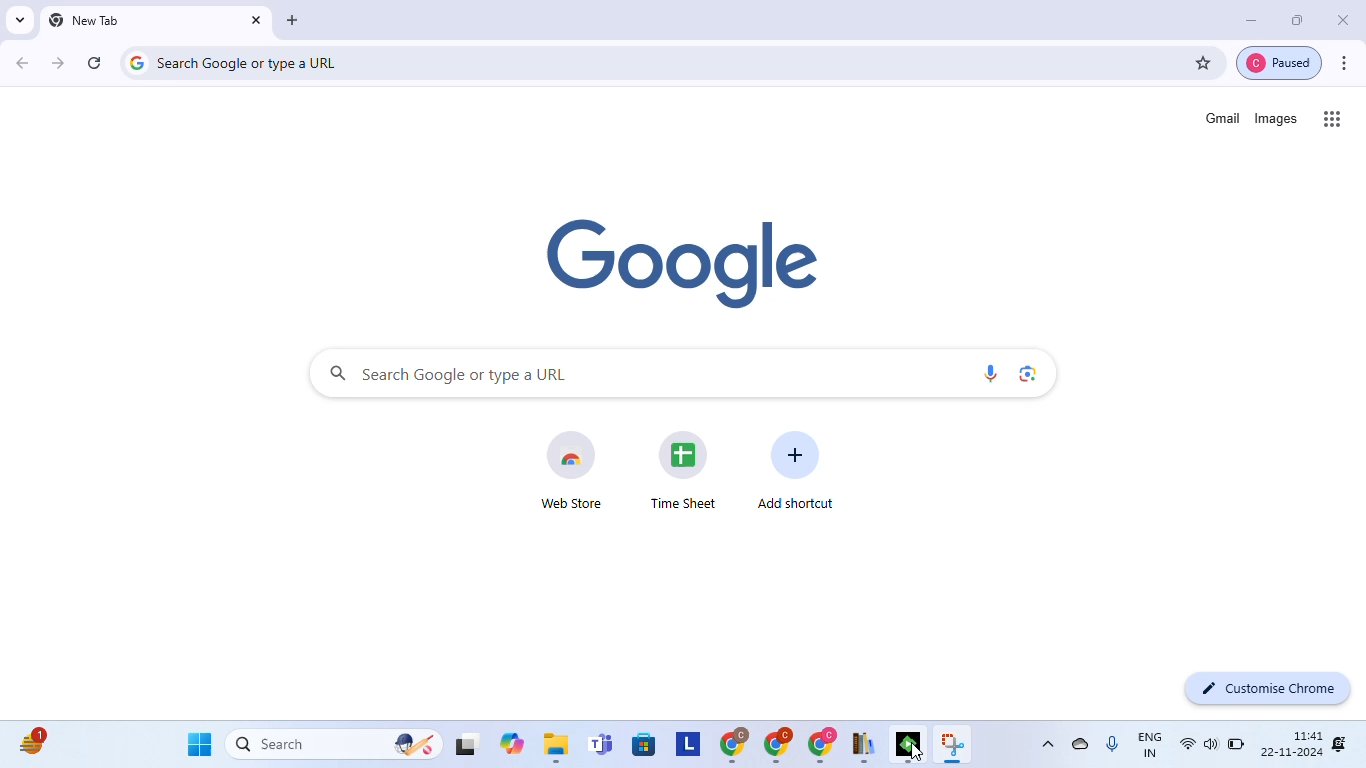 The image size is (1366, 768). What do you see at coordinates (84, 20) in the screenshot?
I see `new tab` at bounding box center [84, 20].